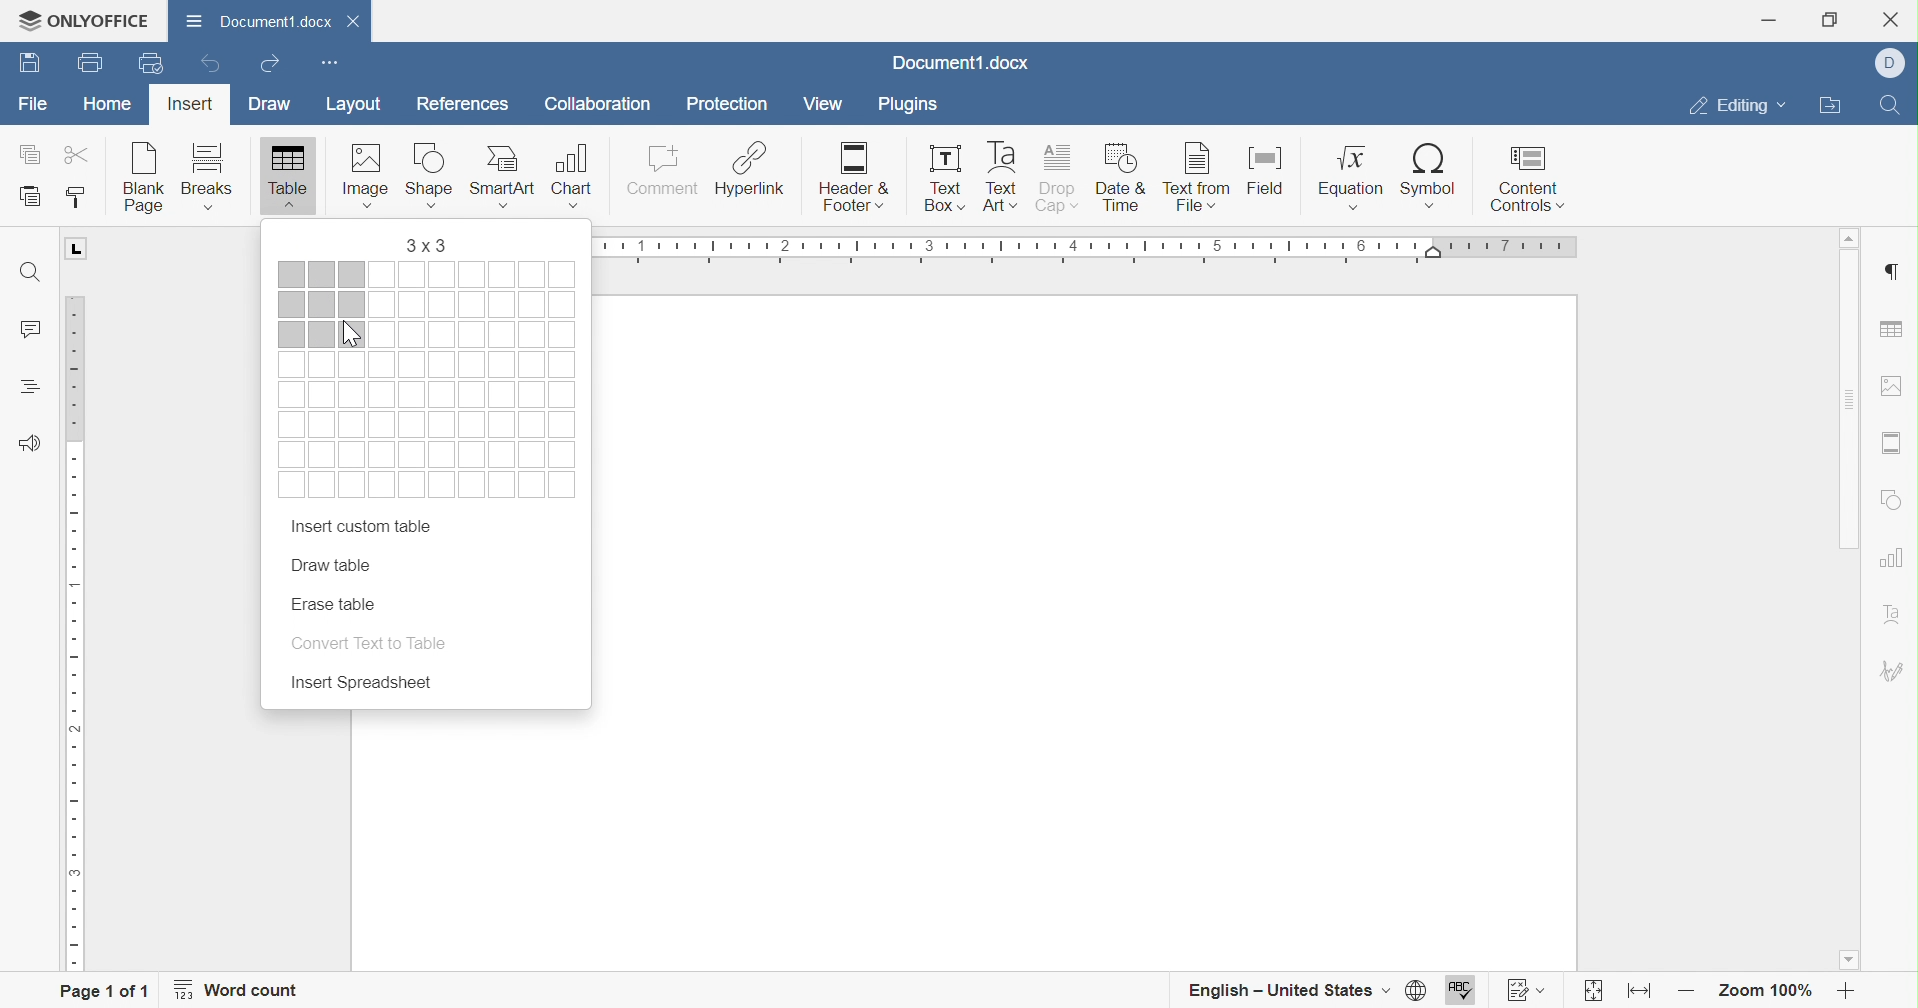  What do you see at coordinates (359, 104) in the screenshot?
I see `Layout` at bounding box center [359, 104].